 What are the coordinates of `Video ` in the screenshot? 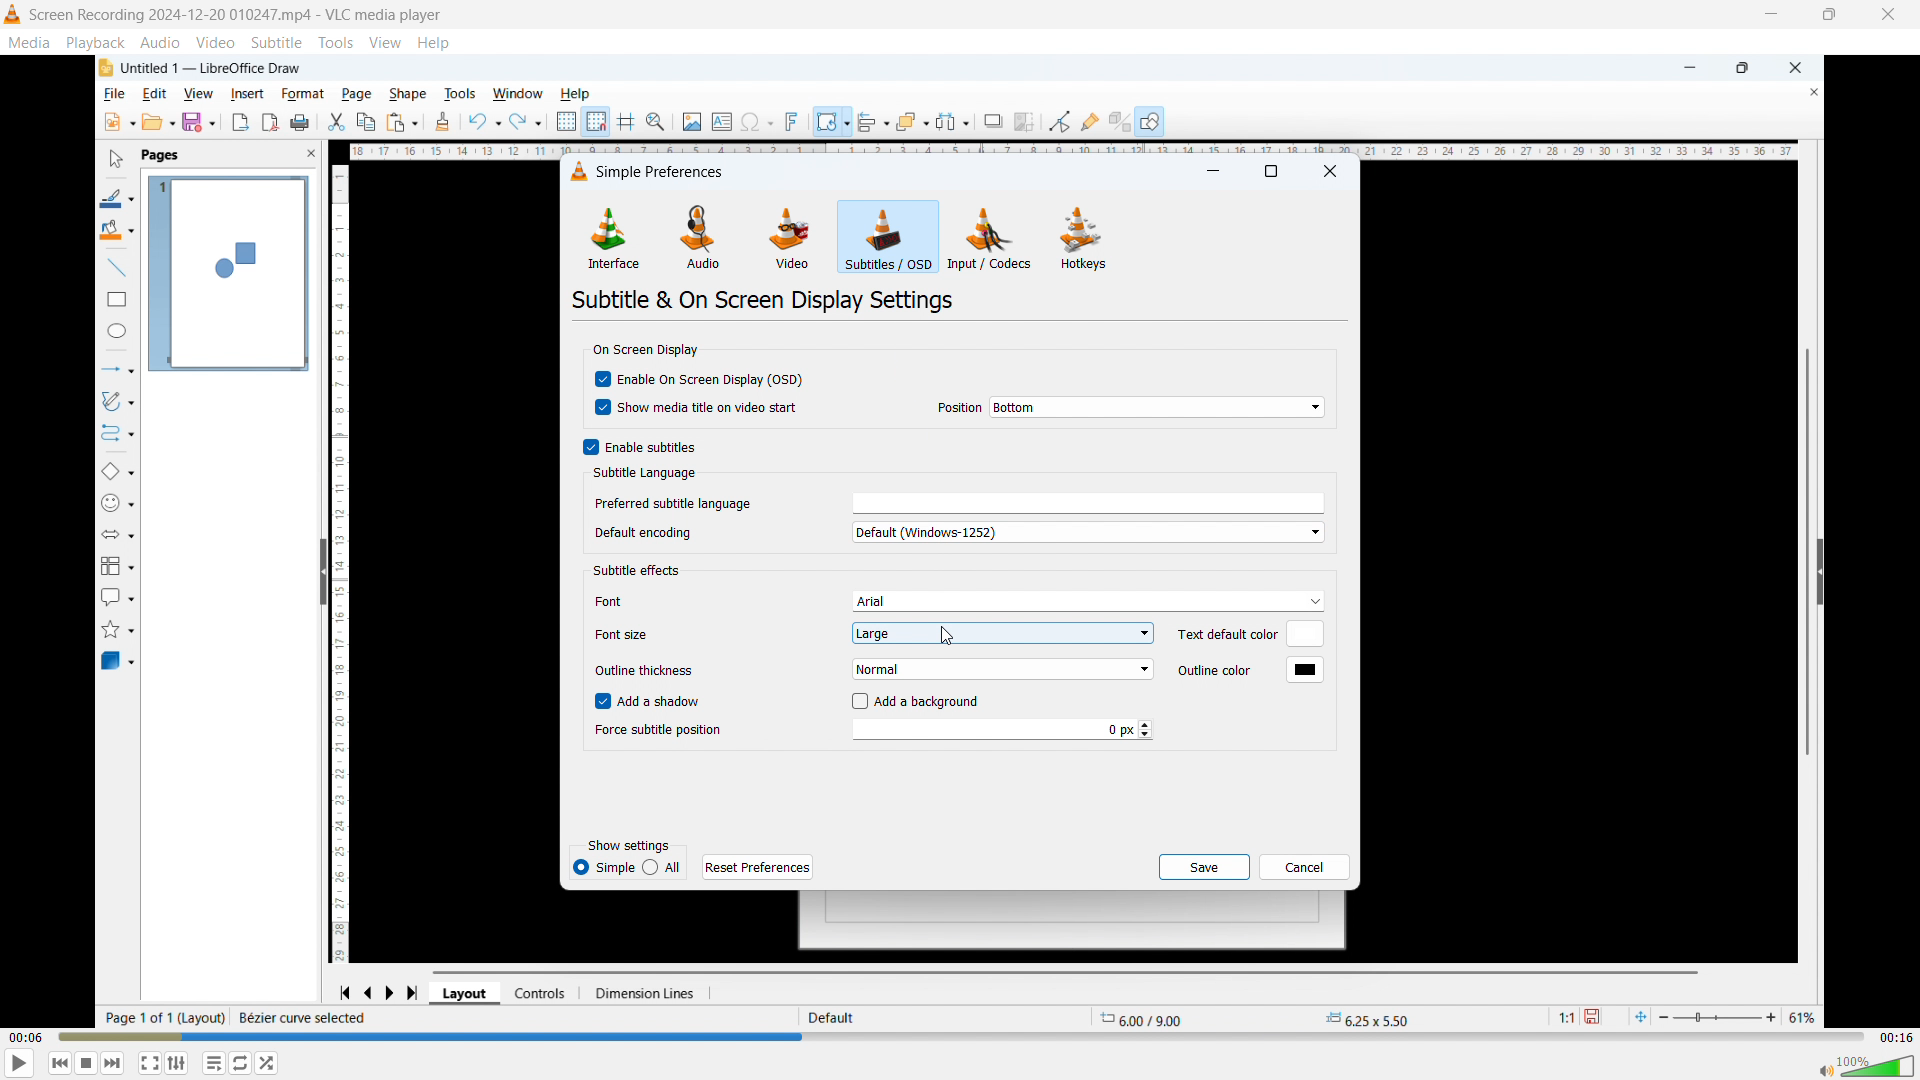 It's located at (214, 43).